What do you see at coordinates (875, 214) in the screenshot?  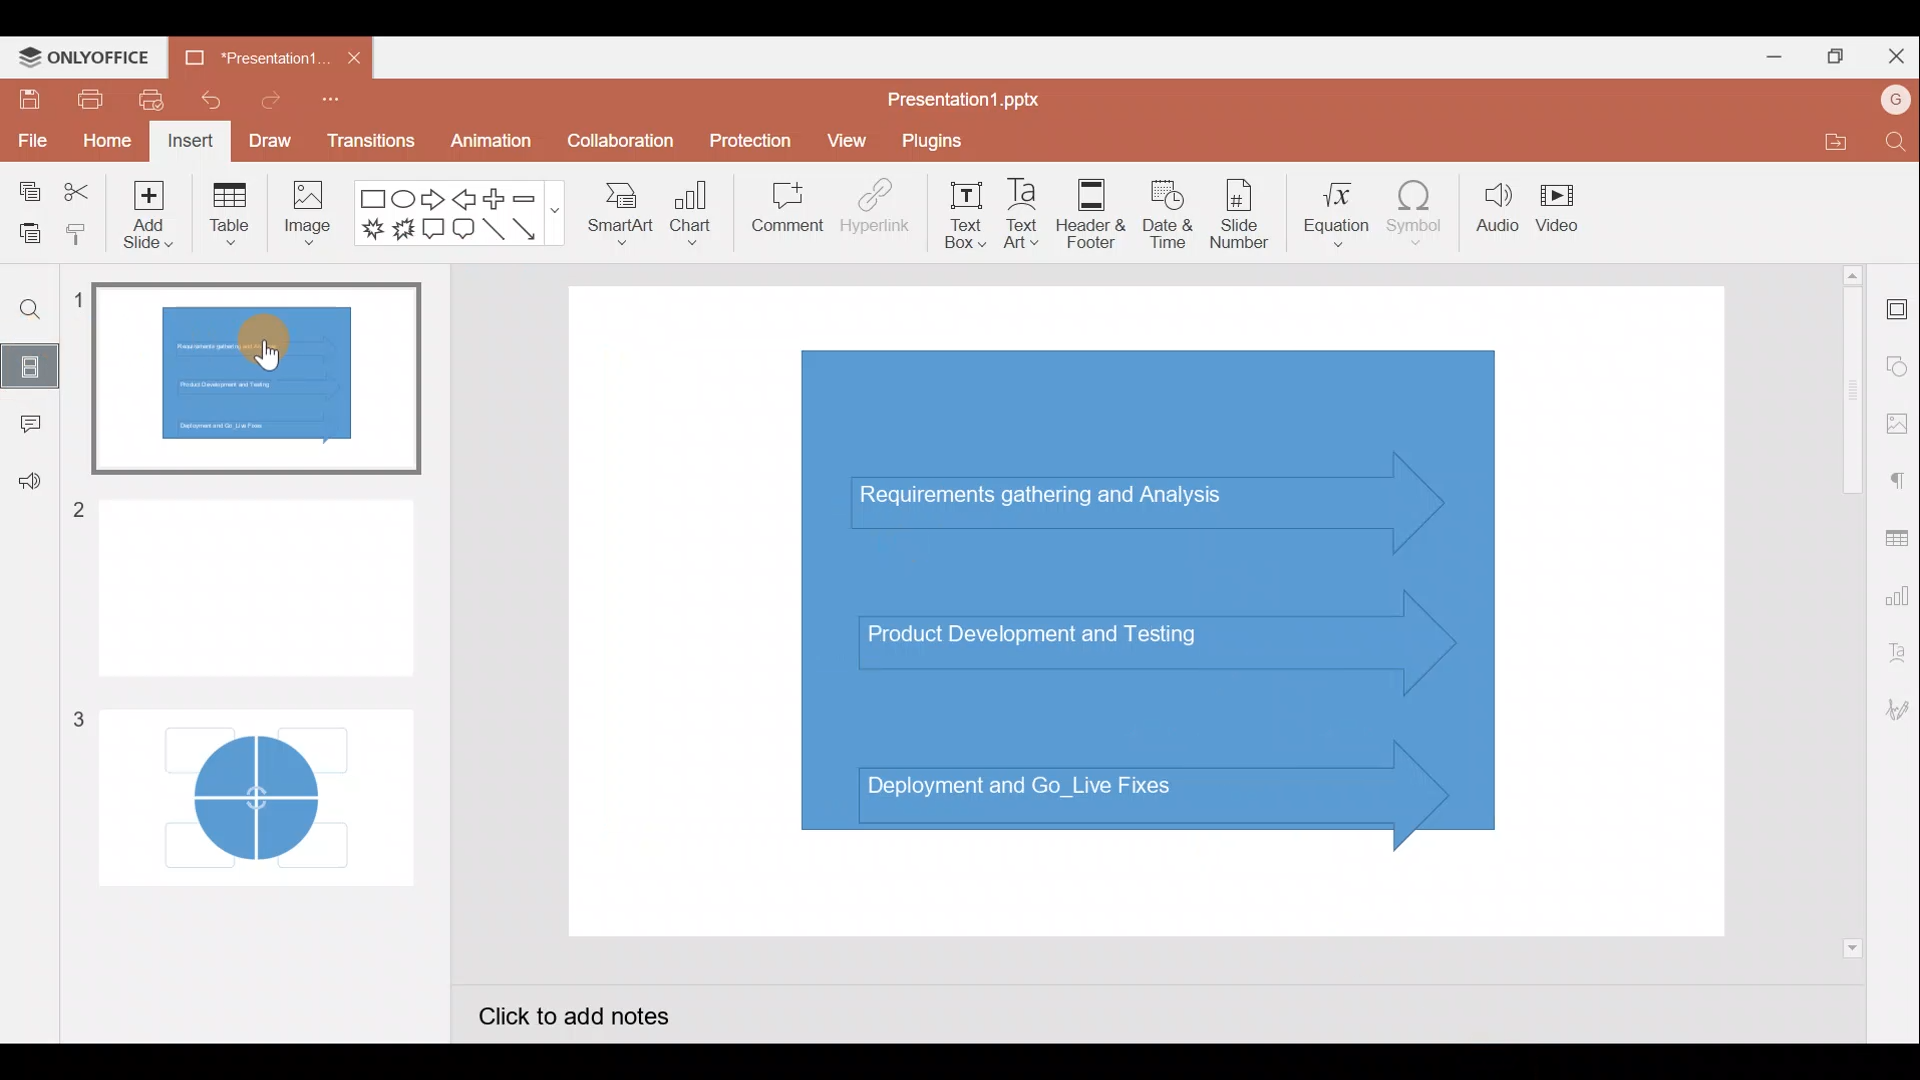 I see `Hyperlink` at bounding box center [875, 214].